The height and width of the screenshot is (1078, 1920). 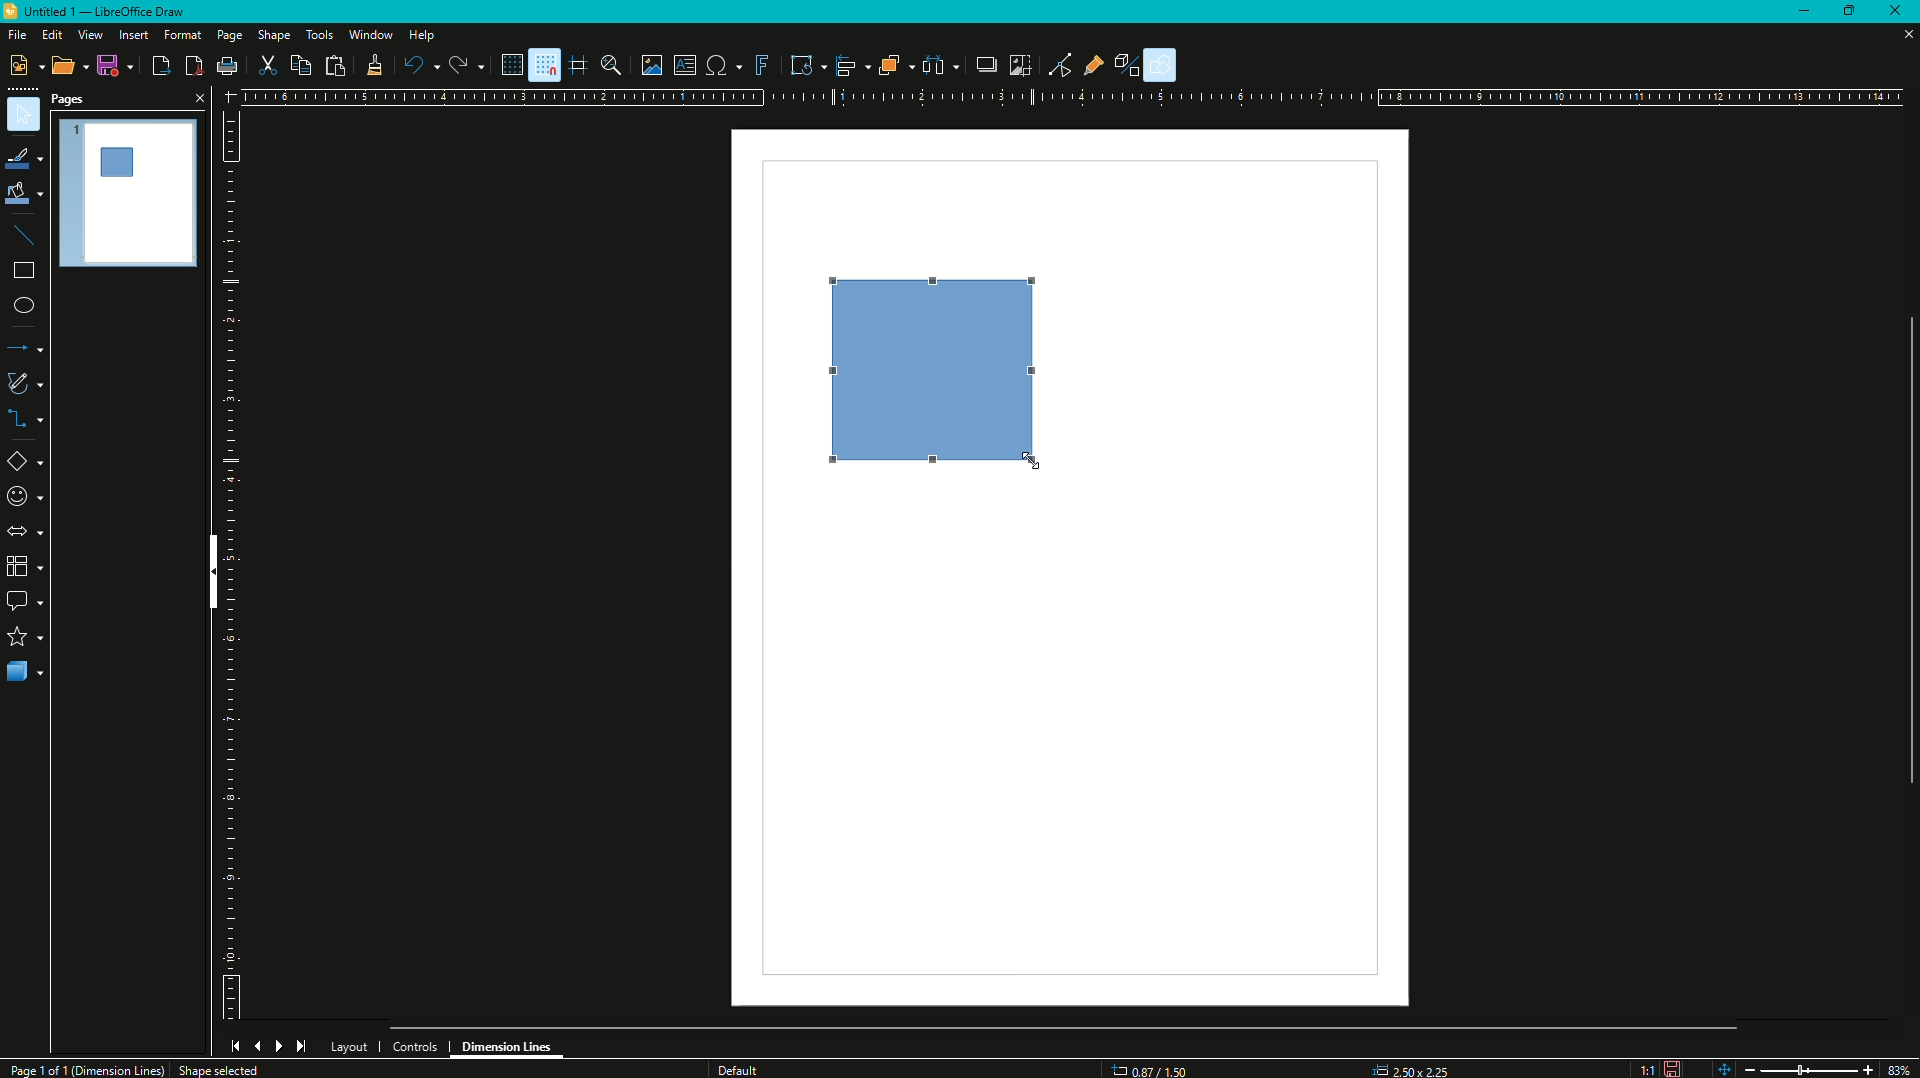 What do you see at coordinates (159, 66) in the screenshot?
I see `Export` at bounding box center [159, 66].